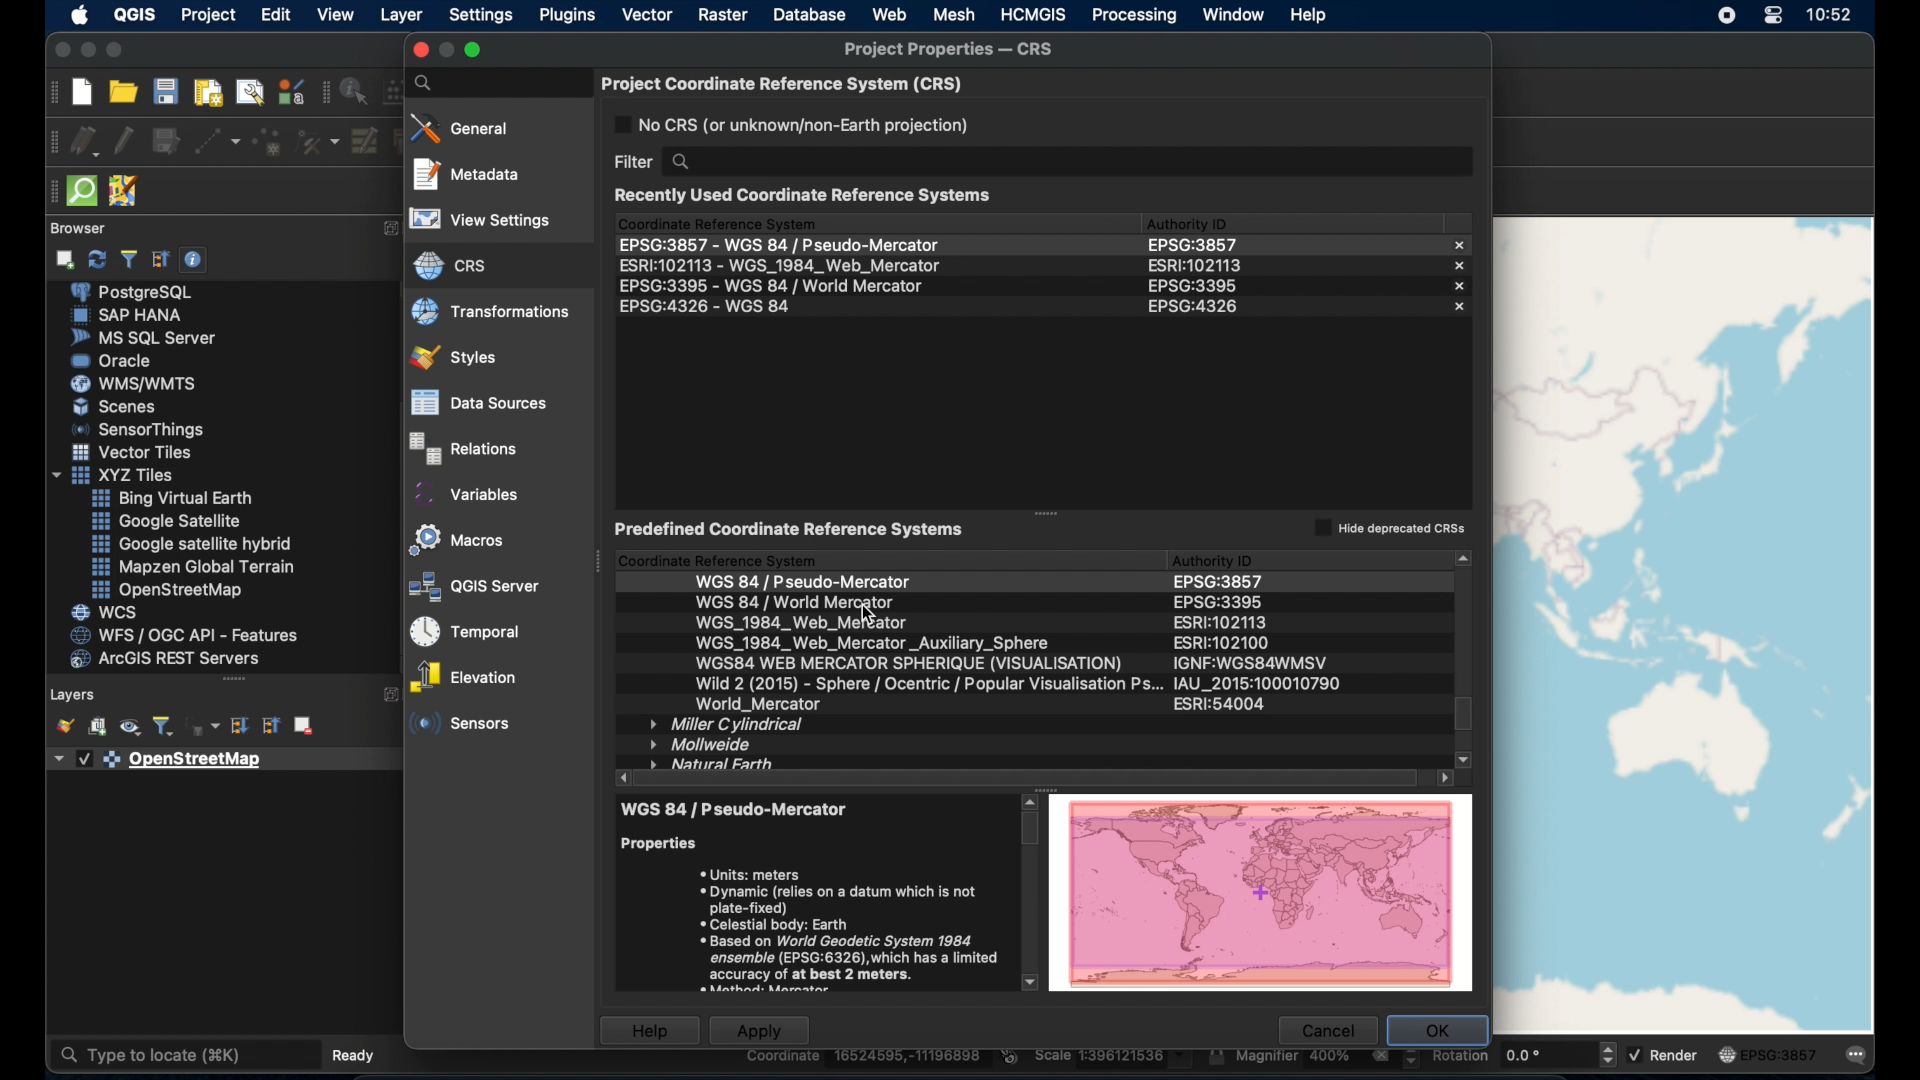  What do you see at coordinates (136, 385) in the screenshot?
I see `was/wmts` at bounding box center [136, 385].